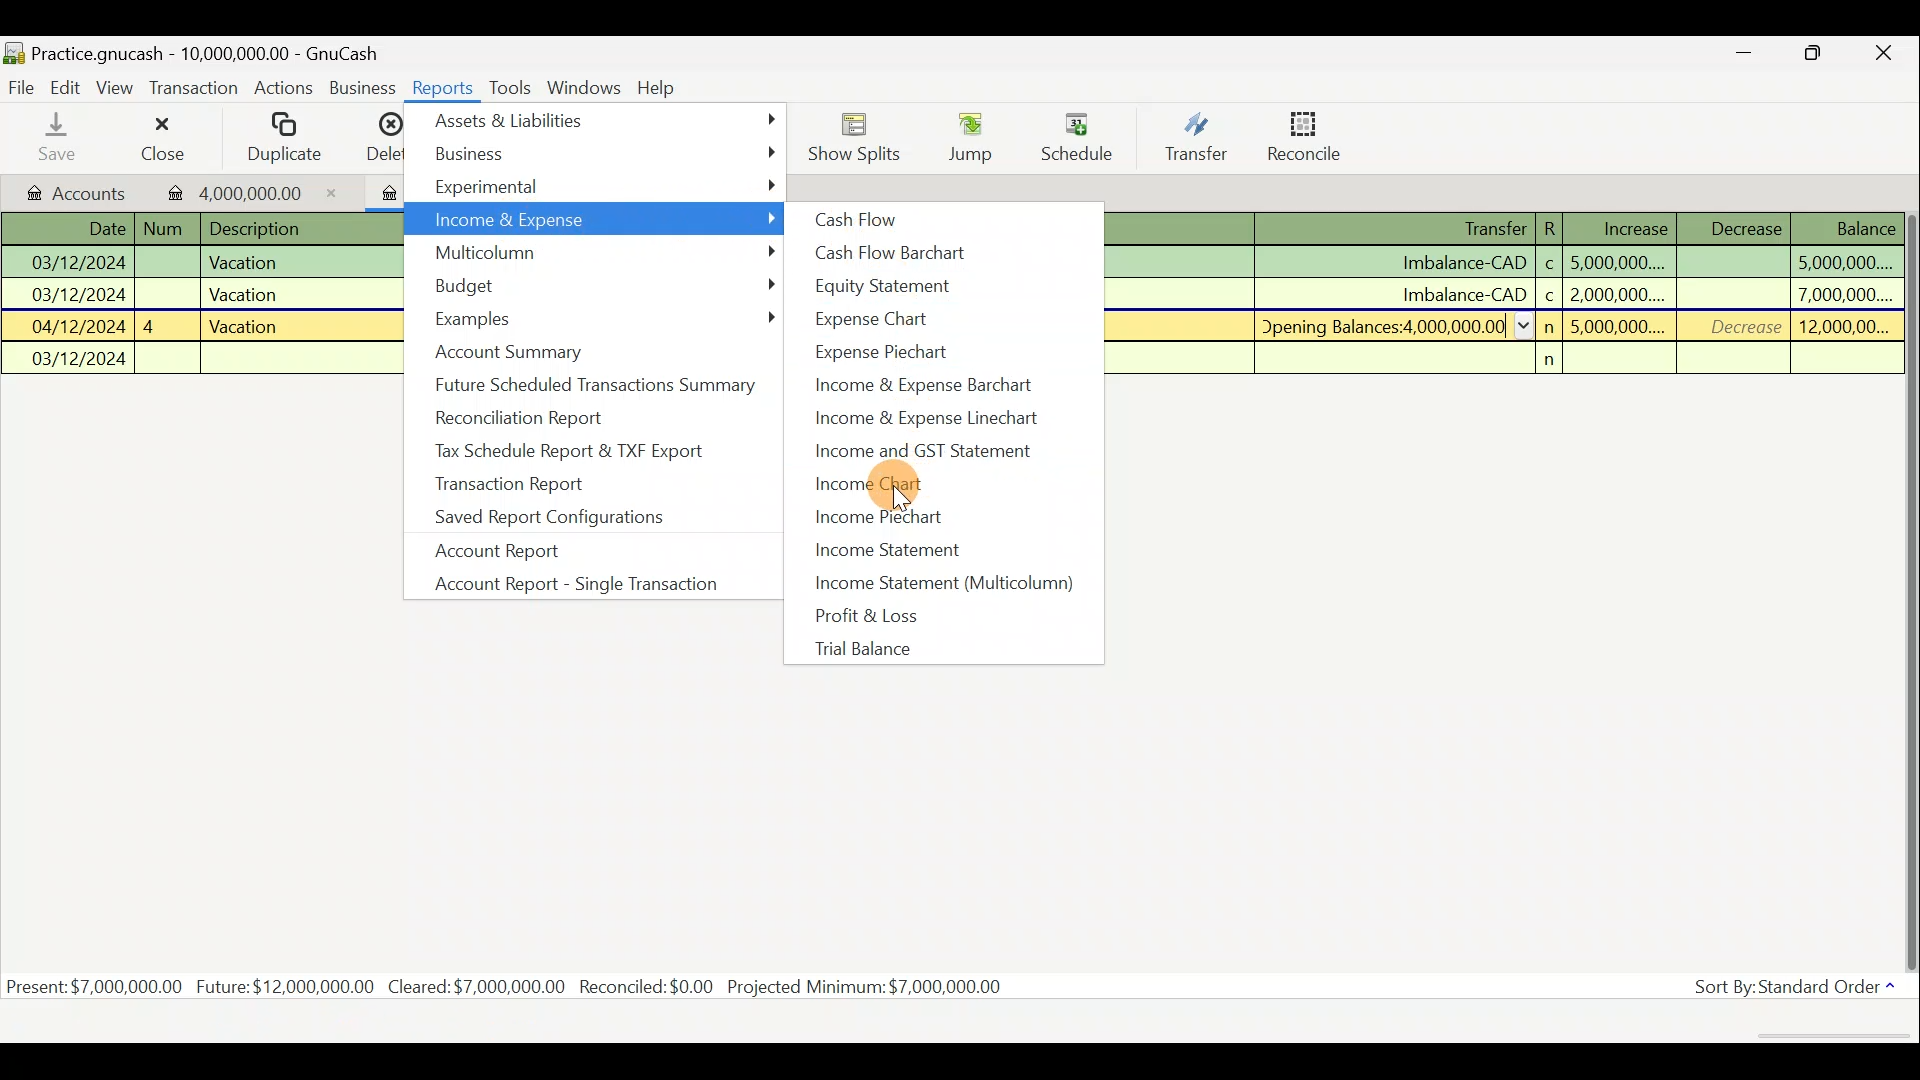  I want to click on Save, so click(58, 141).